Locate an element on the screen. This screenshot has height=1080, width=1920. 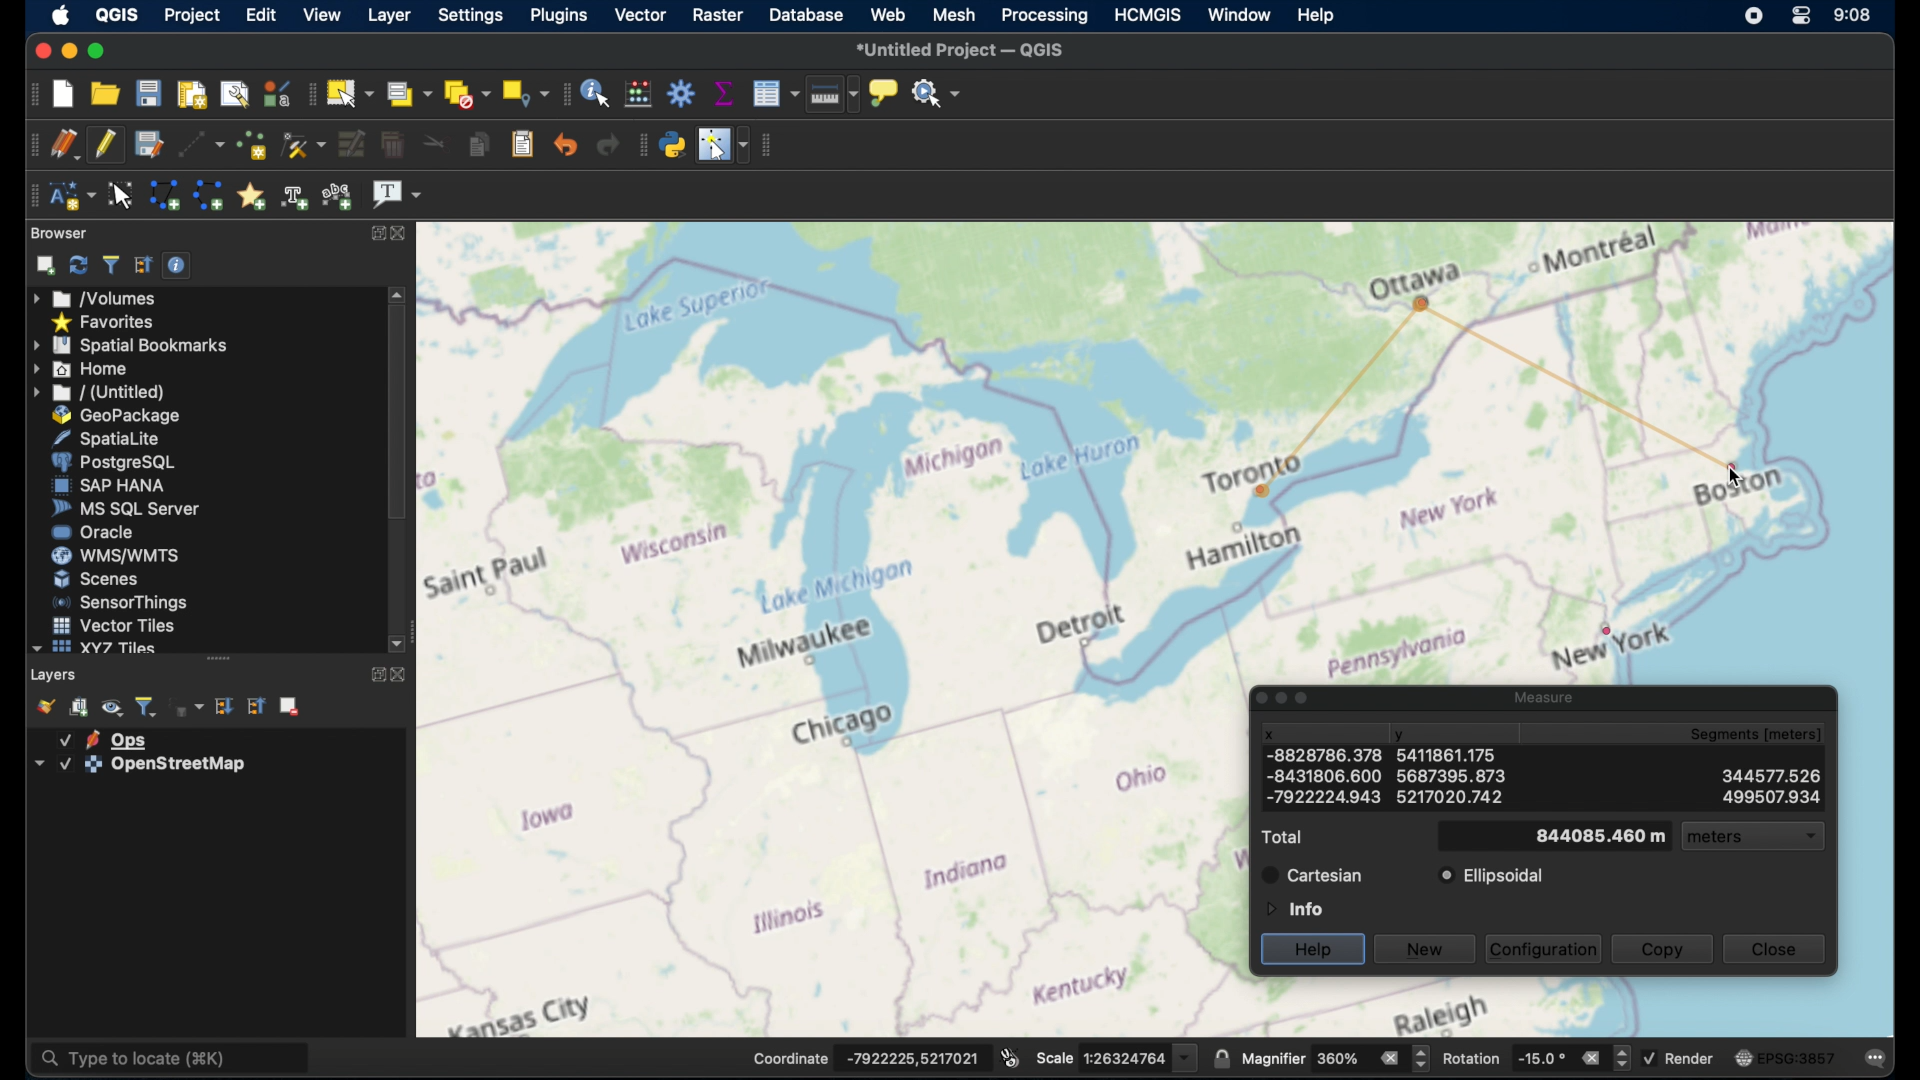
layer is located at coordinates (135, 765).